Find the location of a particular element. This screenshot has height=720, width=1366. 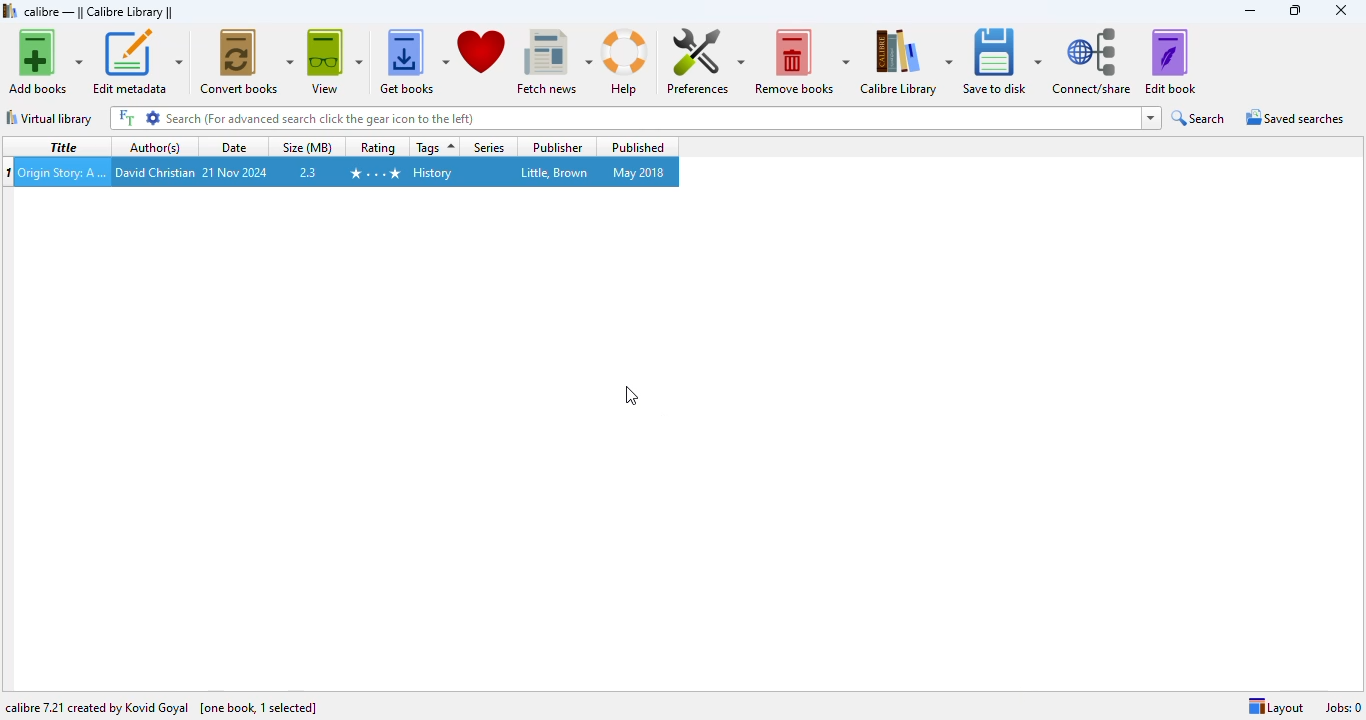

publisher is located at coordinates (556, 146).